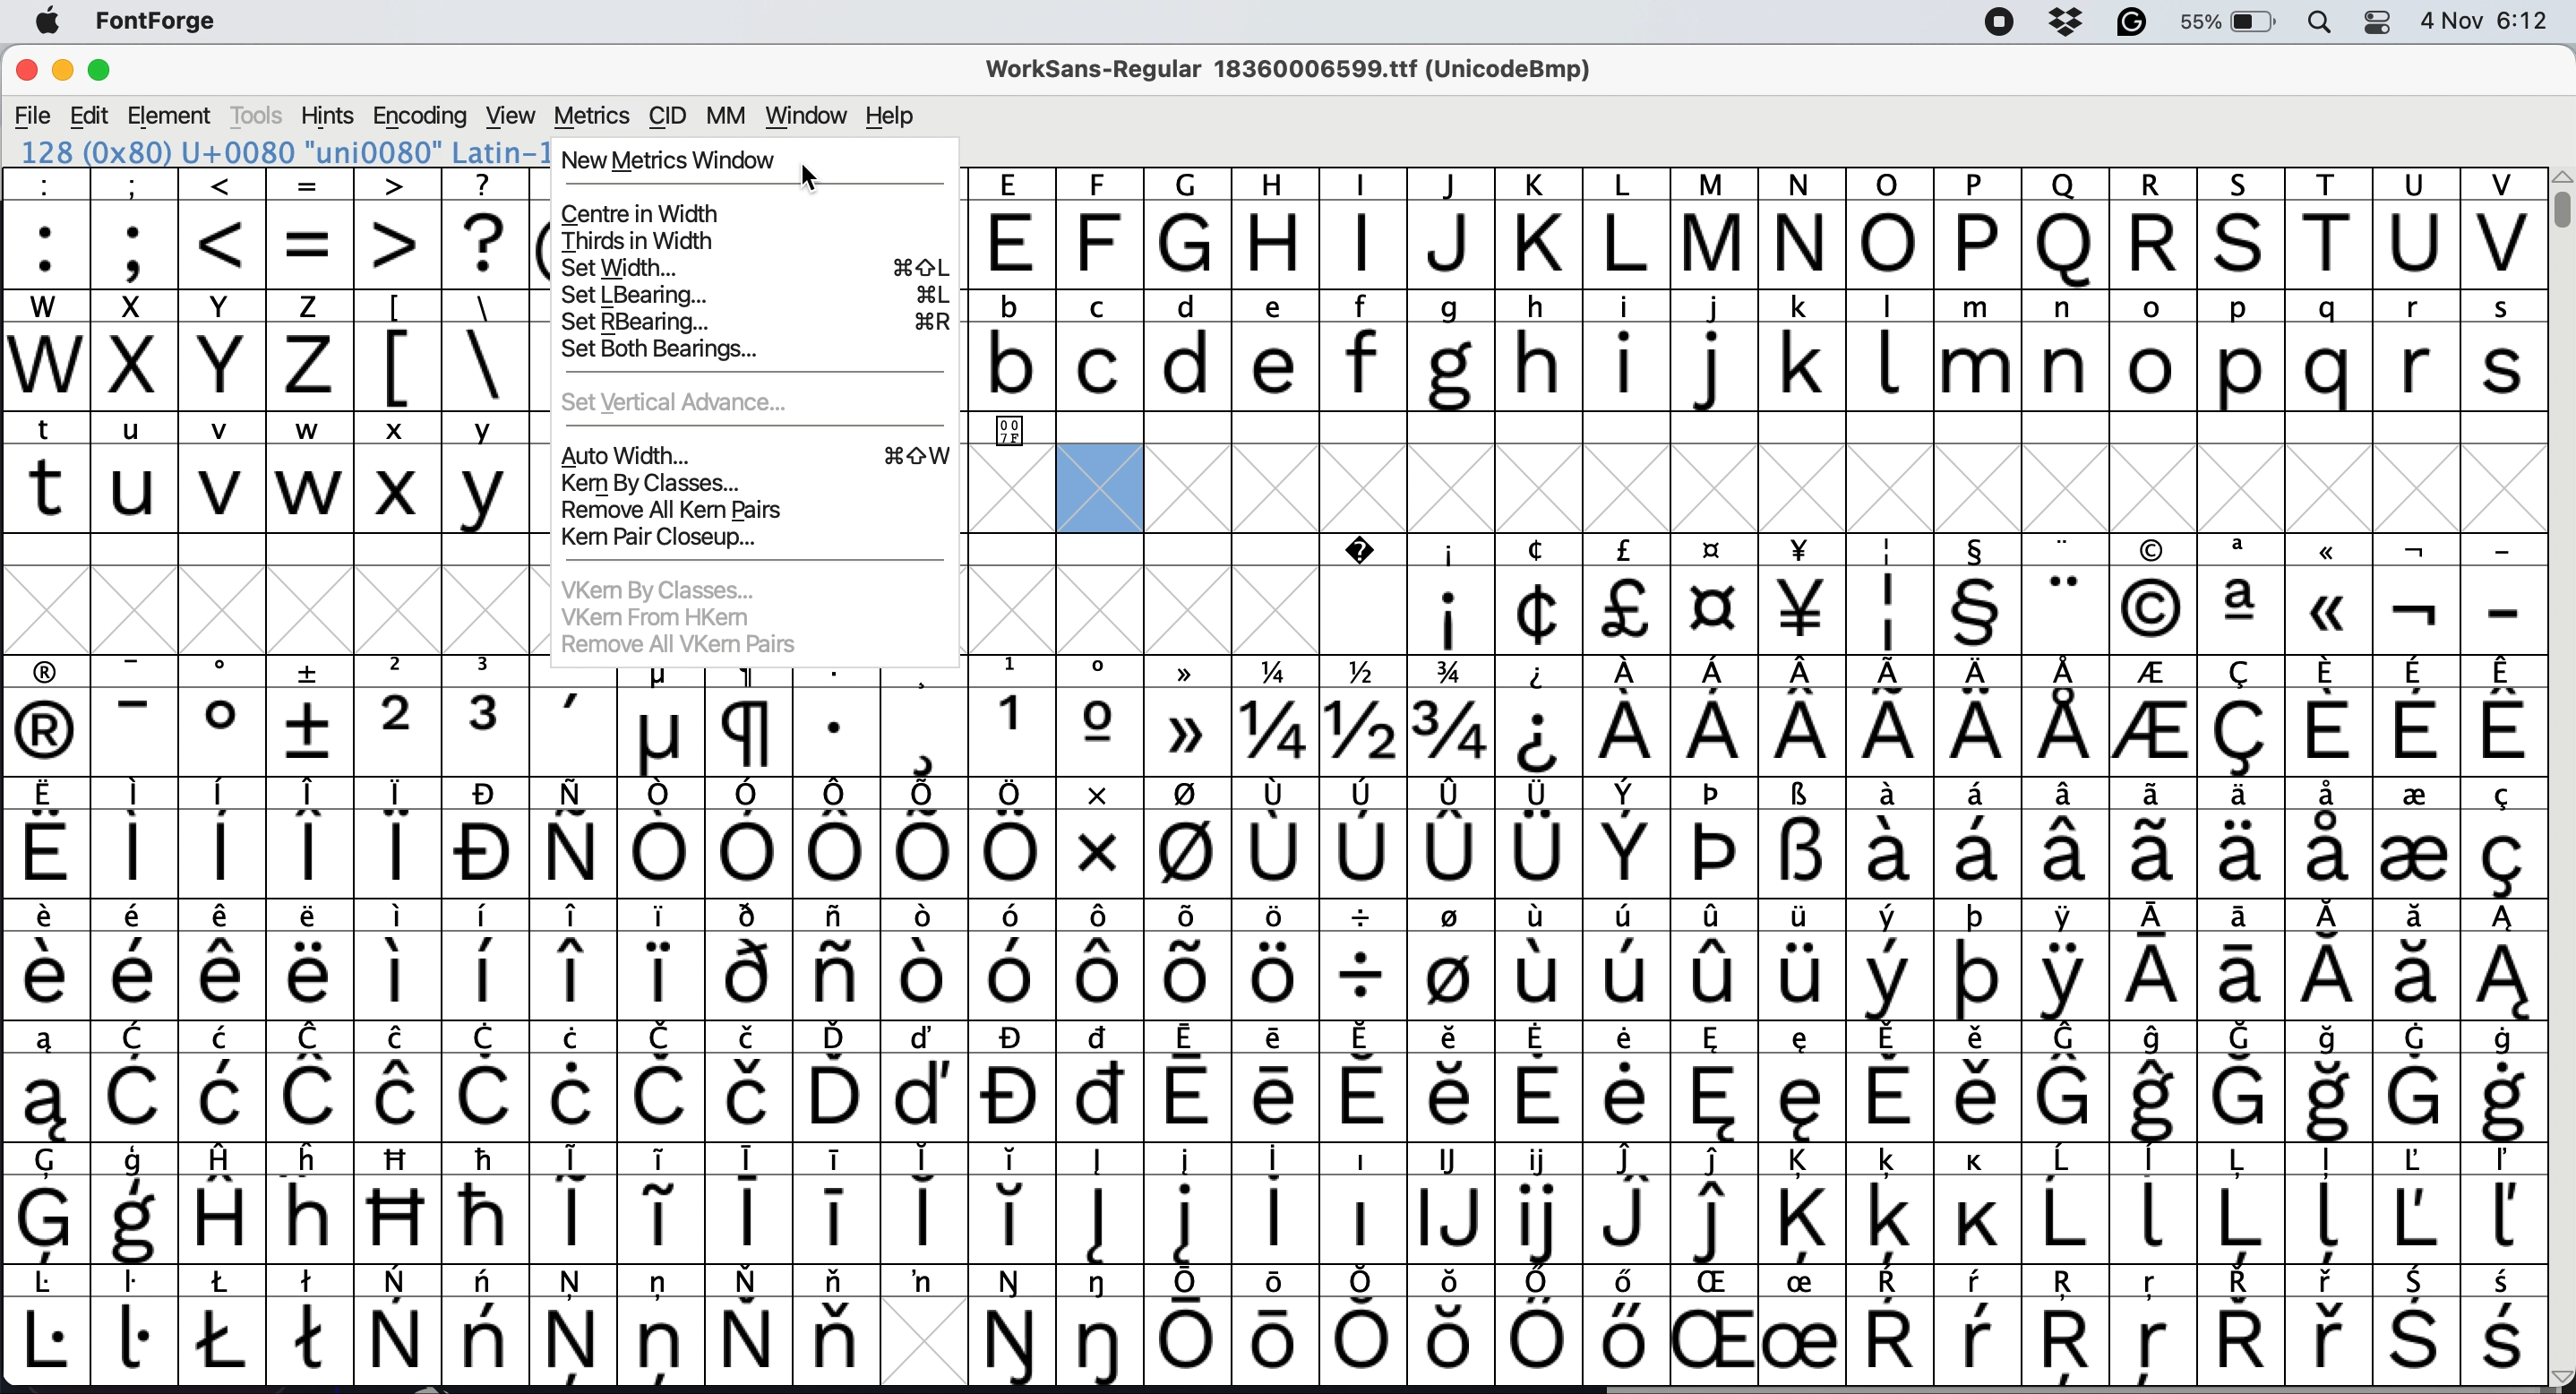 Image resolution: width=2576 pixels, height=1394 pixels. What do you see at coordinates (35, 111) in the screenshot?
I see `File` at bounding box center [35, 111].